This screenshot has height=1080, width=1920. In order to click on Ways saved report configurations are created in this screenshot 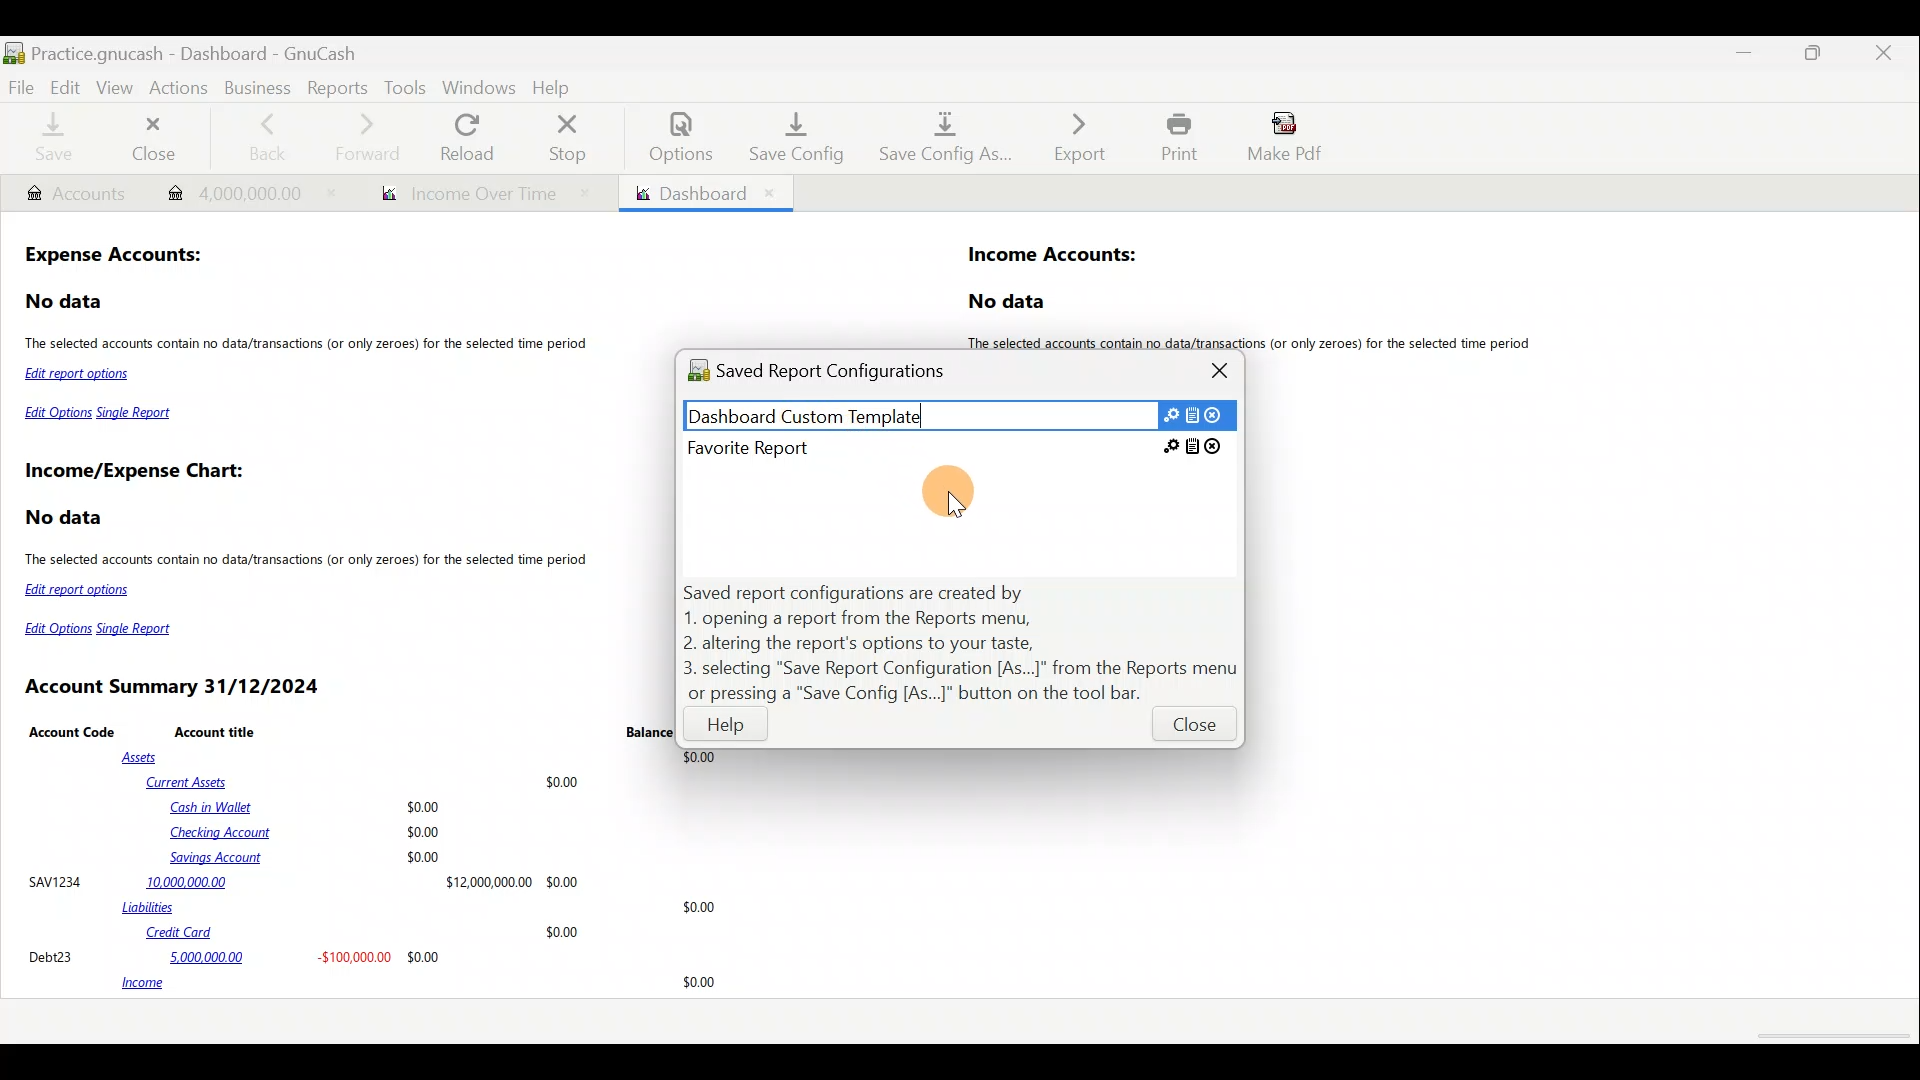, I will do `click(962, 643)`.